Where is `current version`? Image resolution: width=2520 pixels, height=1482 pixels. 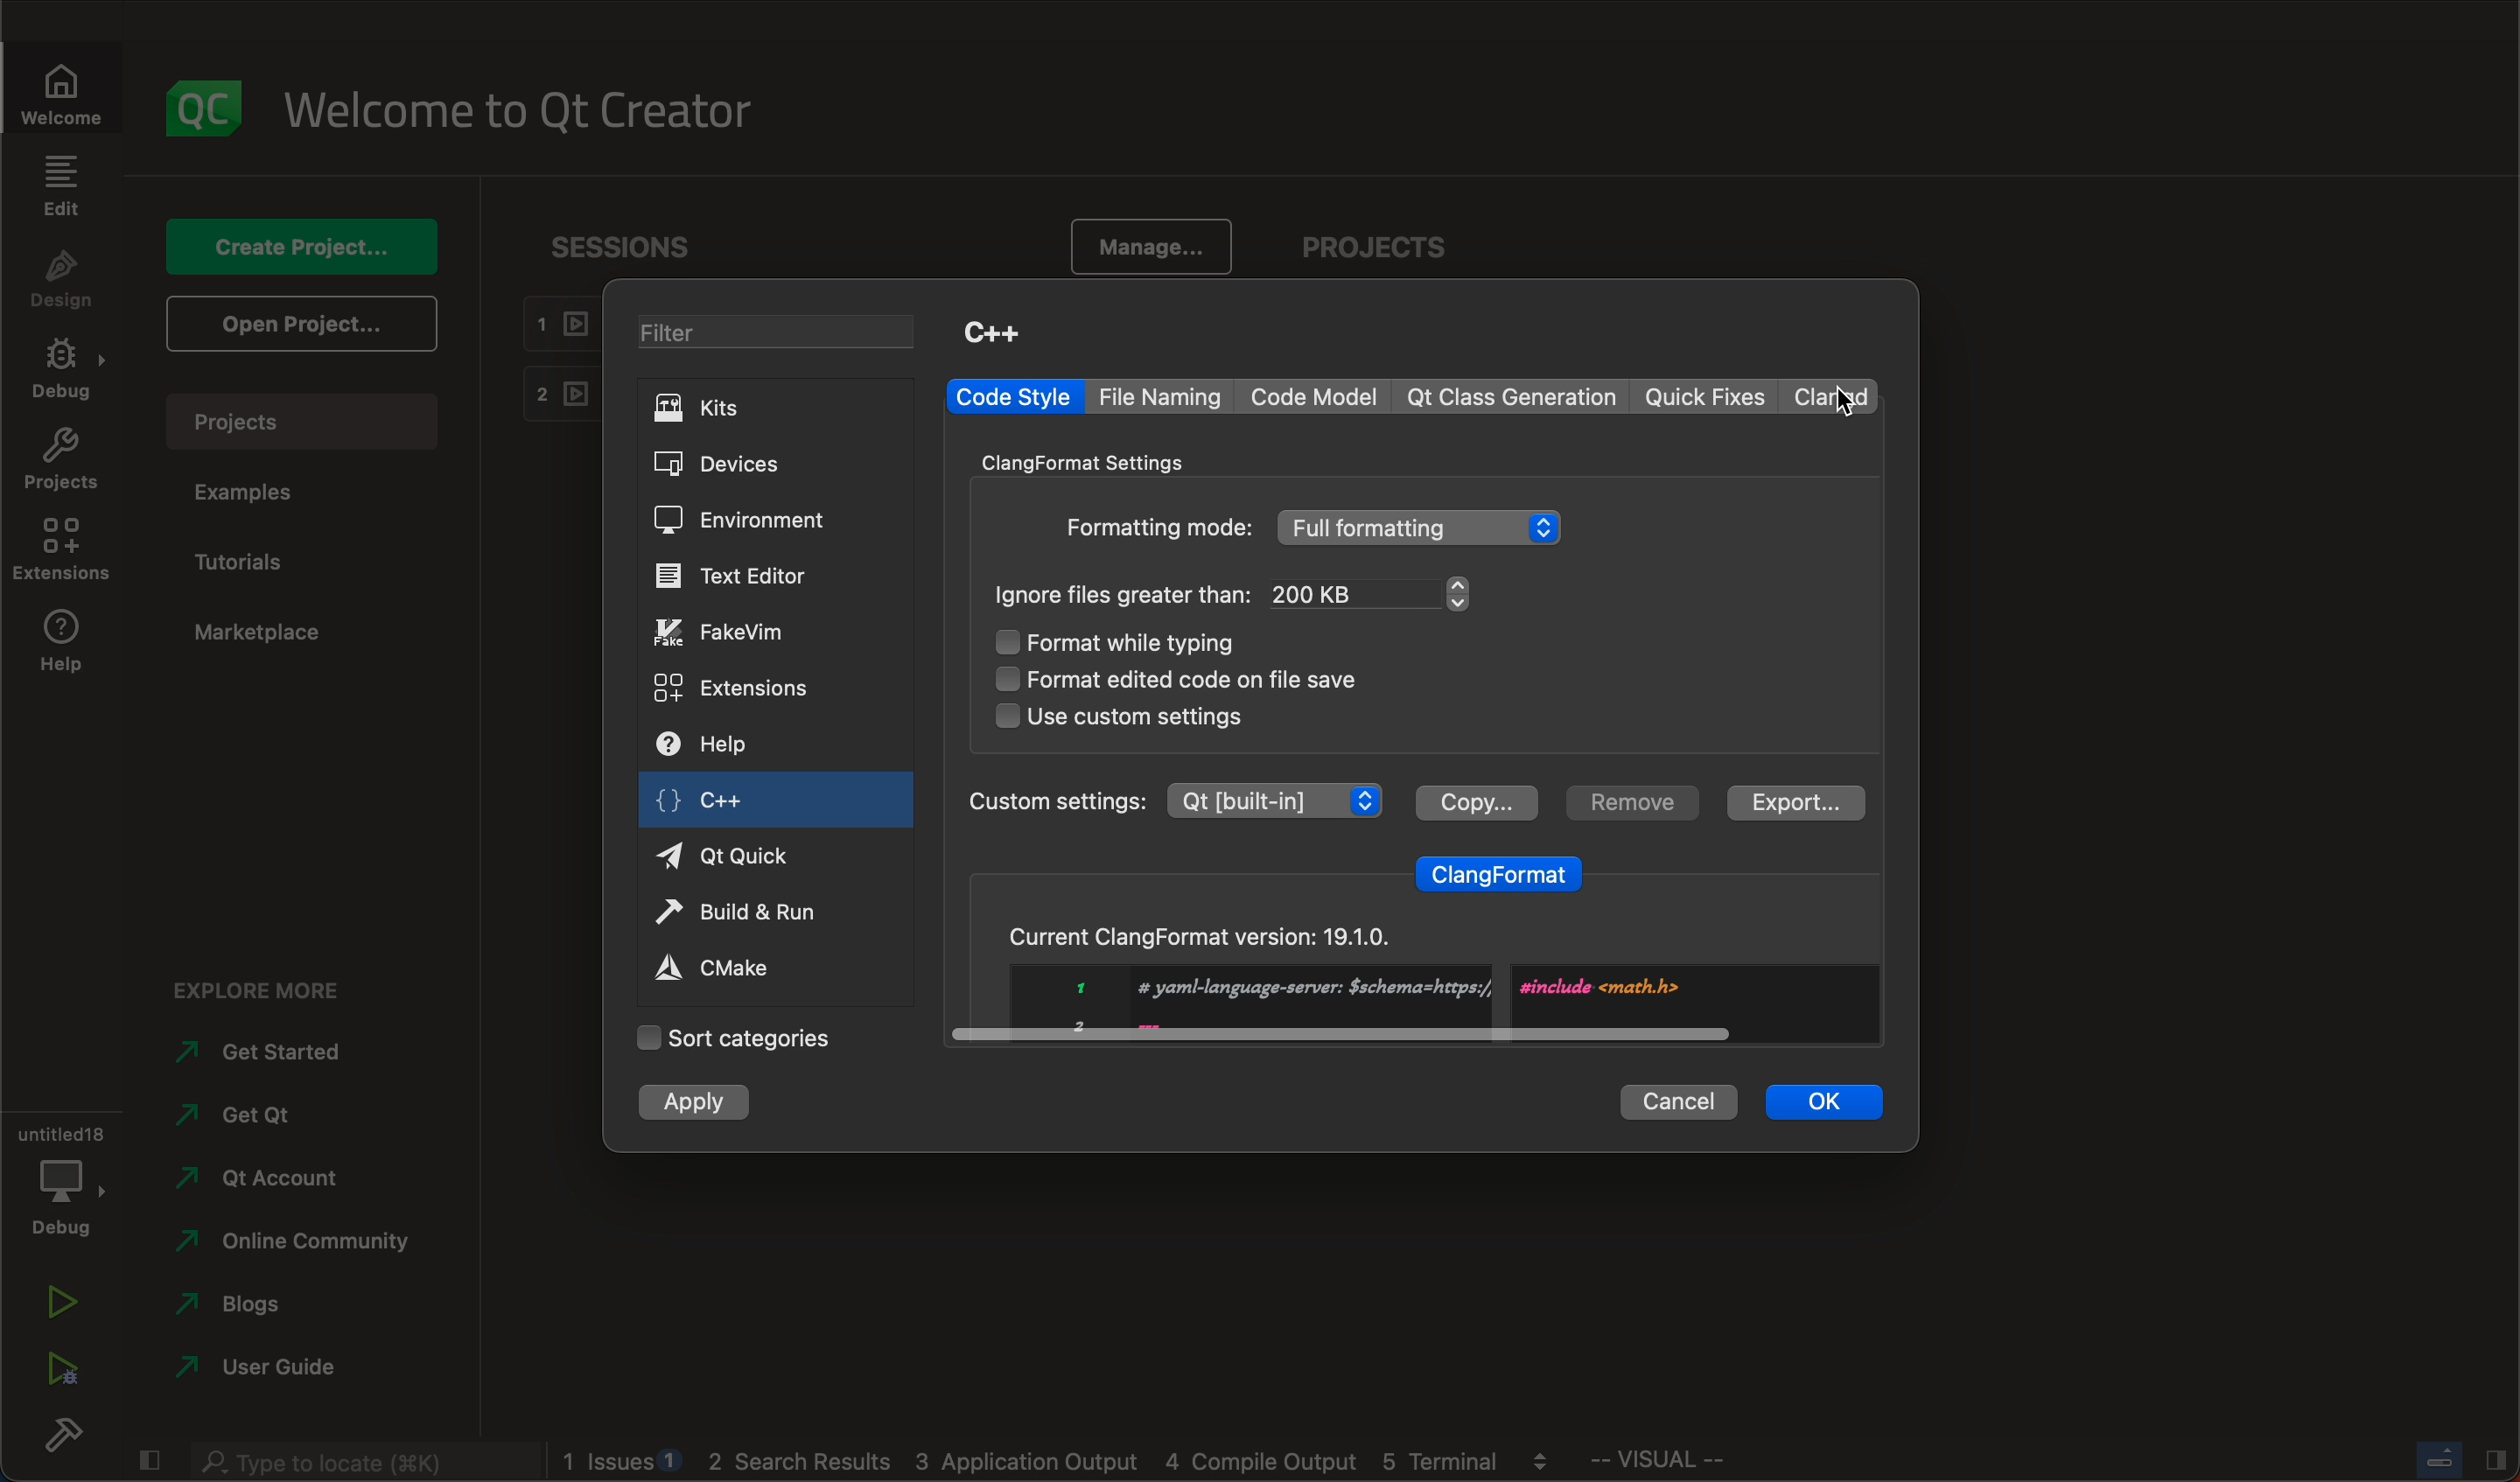 current version is located at coordinates (1418, 983).